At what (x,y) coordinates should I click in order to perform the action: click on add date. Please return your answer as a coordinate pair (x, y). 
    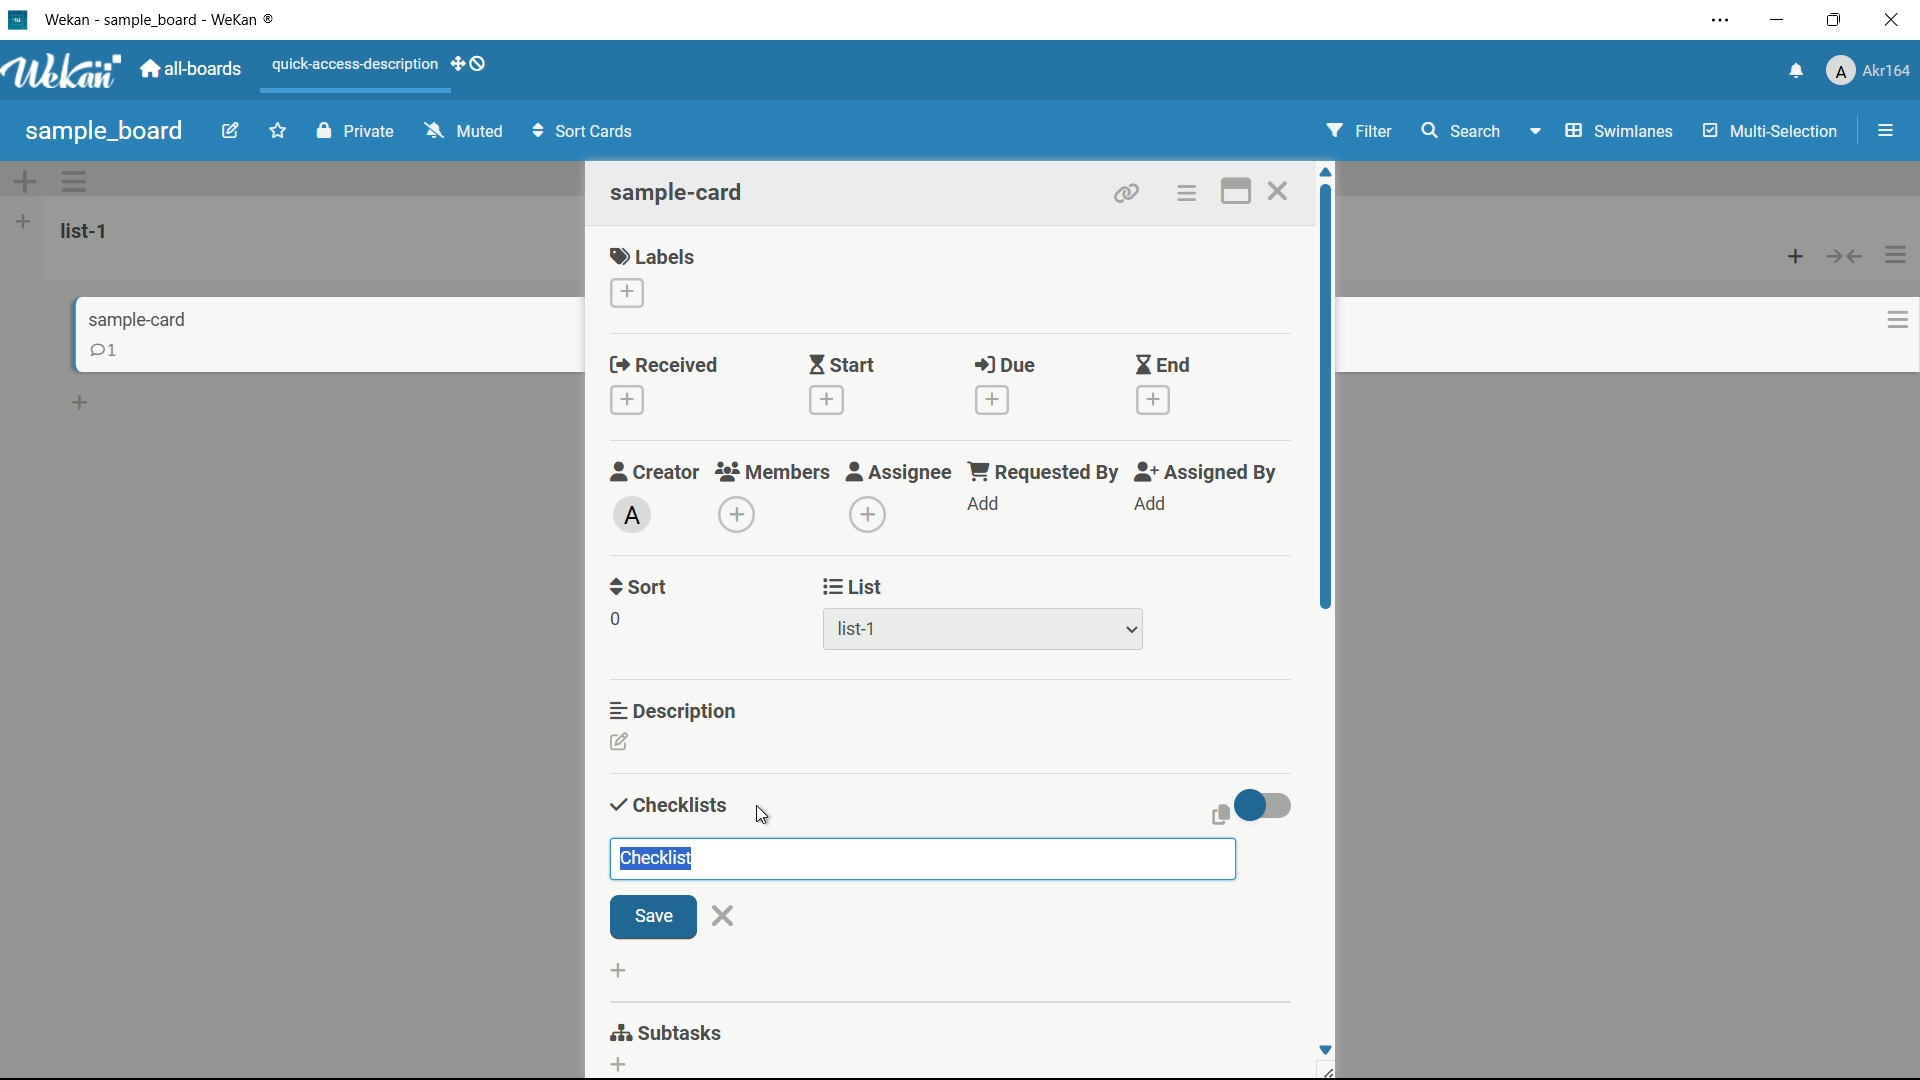
    Looking at the image, I should click on (992, 401).